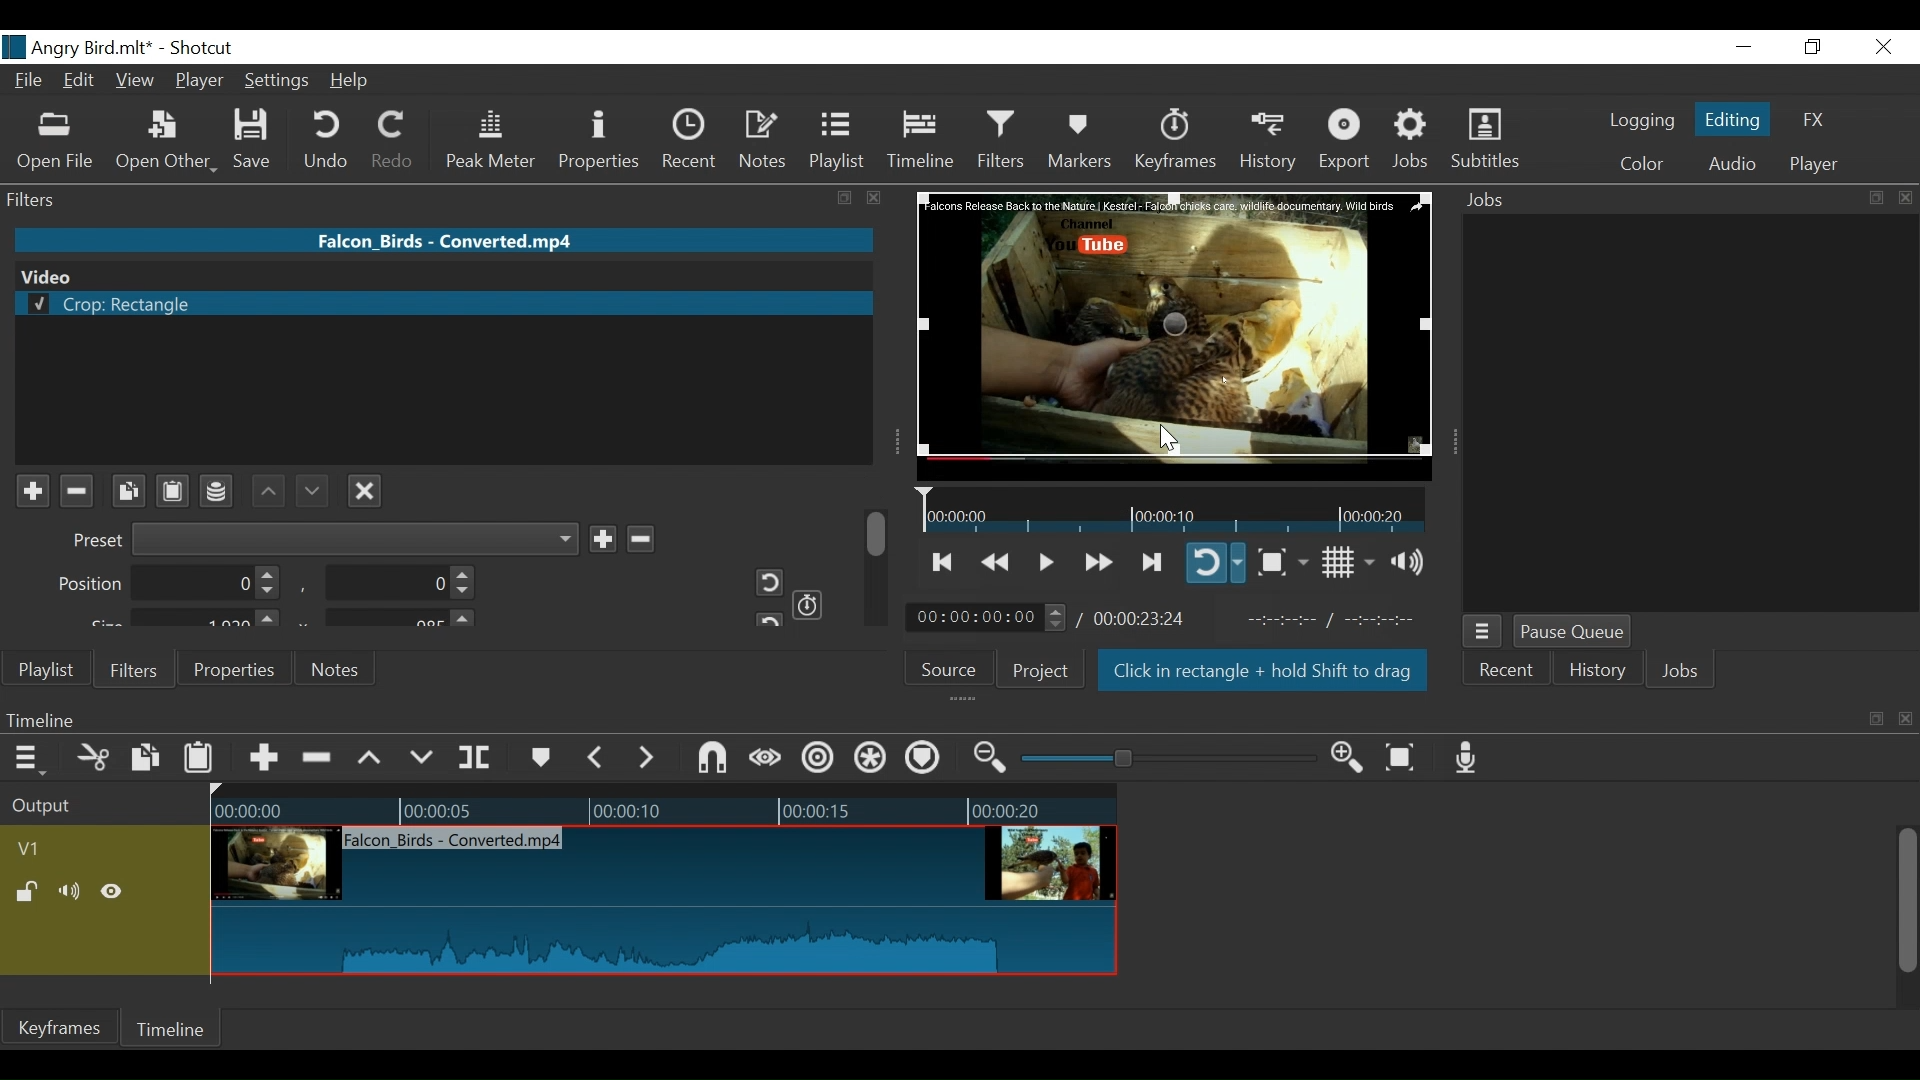 This screenshot has width=1920, height=1080. What do you see at coordinates (73, 893) in the screenshot?
I see `Mute` at bounding box center [73, 893].